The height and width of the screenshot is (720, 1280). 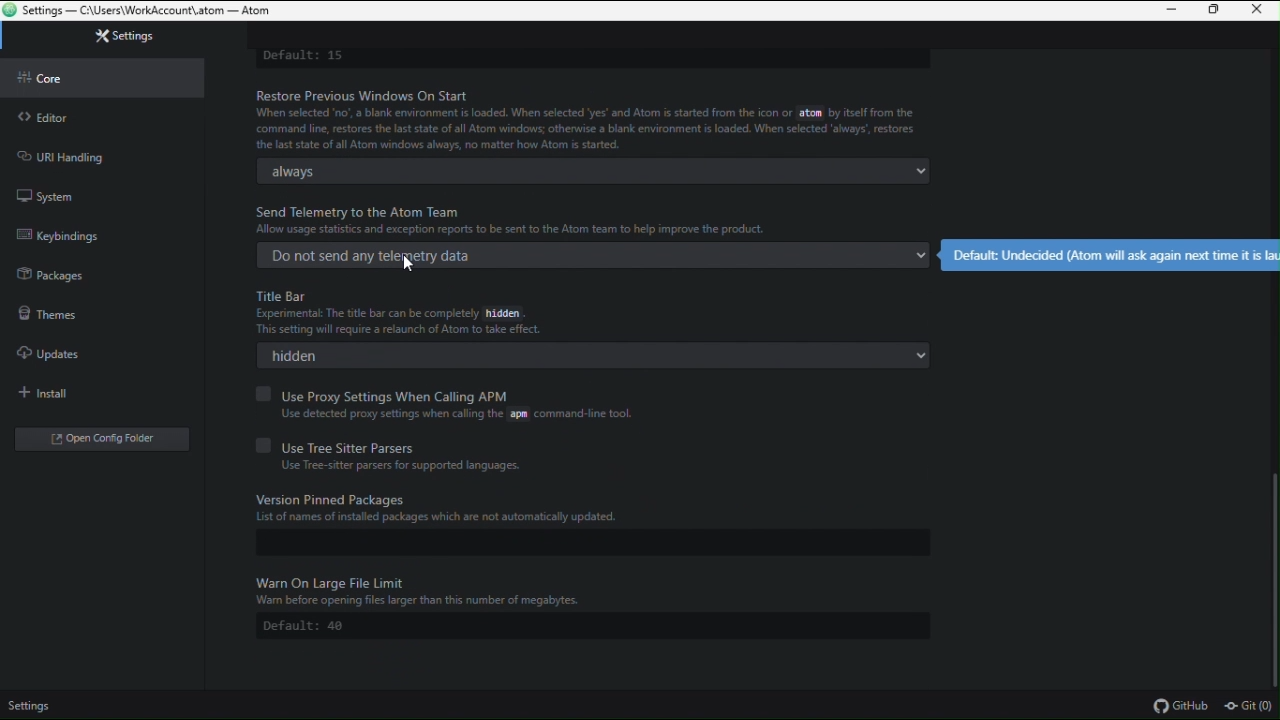 I want to click on Use detected proxy settings when calling the atom command-line tool., so click(x=449, y=414).